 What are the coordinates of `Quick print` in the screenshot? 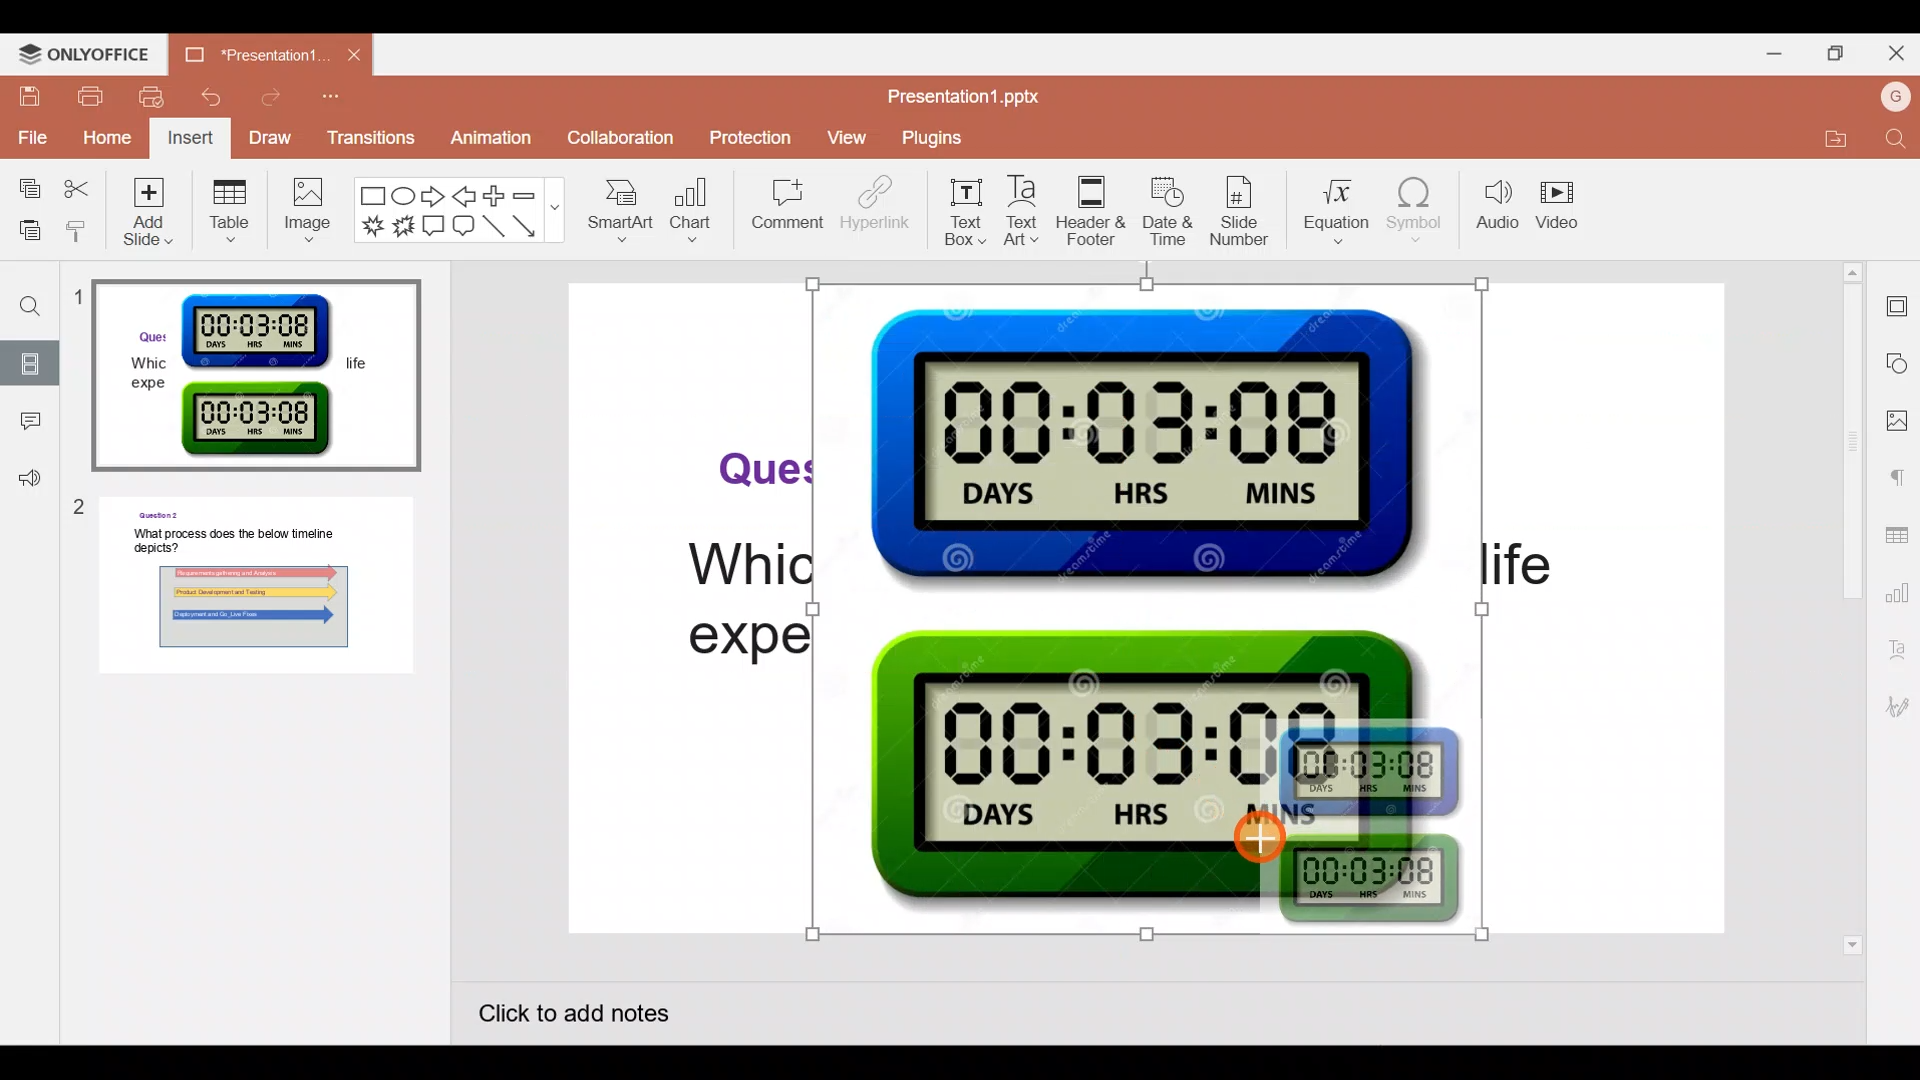 It's located at (155, 98).